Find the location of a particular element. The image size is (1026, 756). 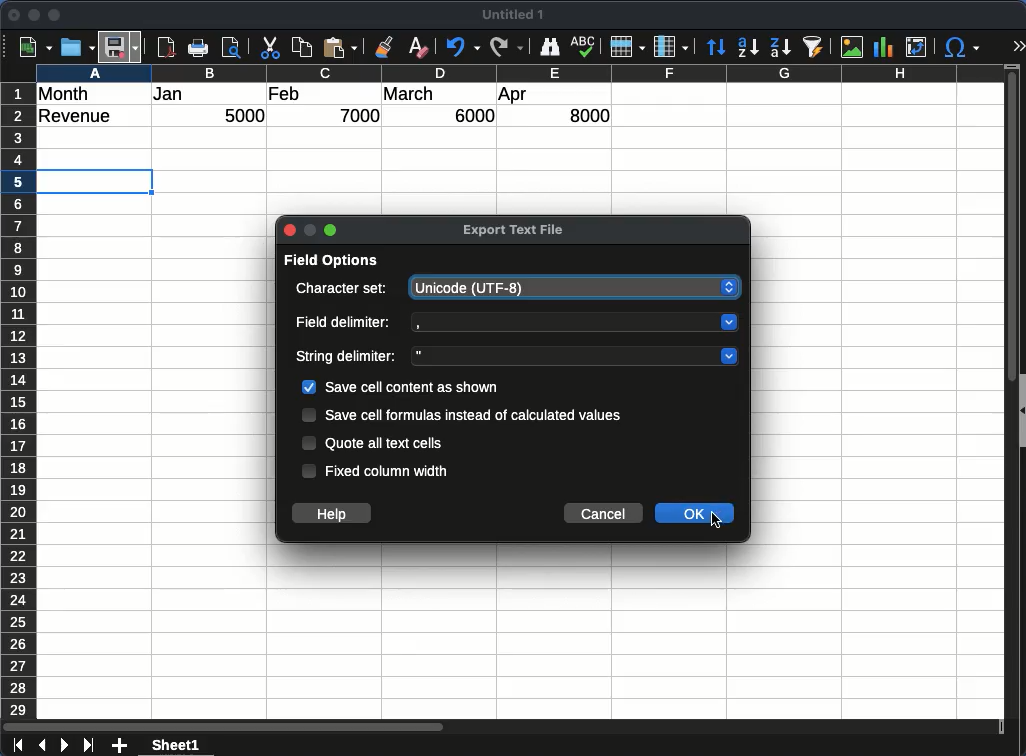

close is located at coordinates (15, 15).